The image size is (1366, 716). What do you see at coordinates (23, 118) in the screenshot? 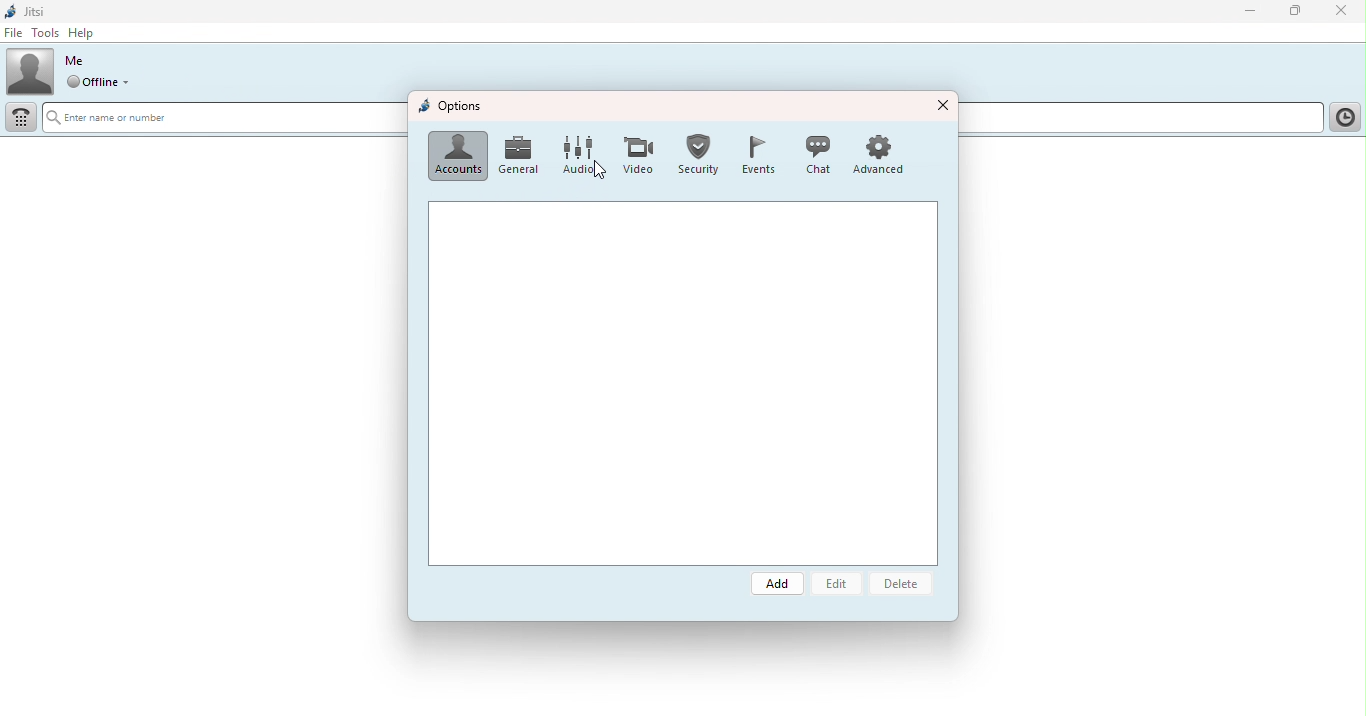
I see `Dial pad` at bounding box center [23, 118].